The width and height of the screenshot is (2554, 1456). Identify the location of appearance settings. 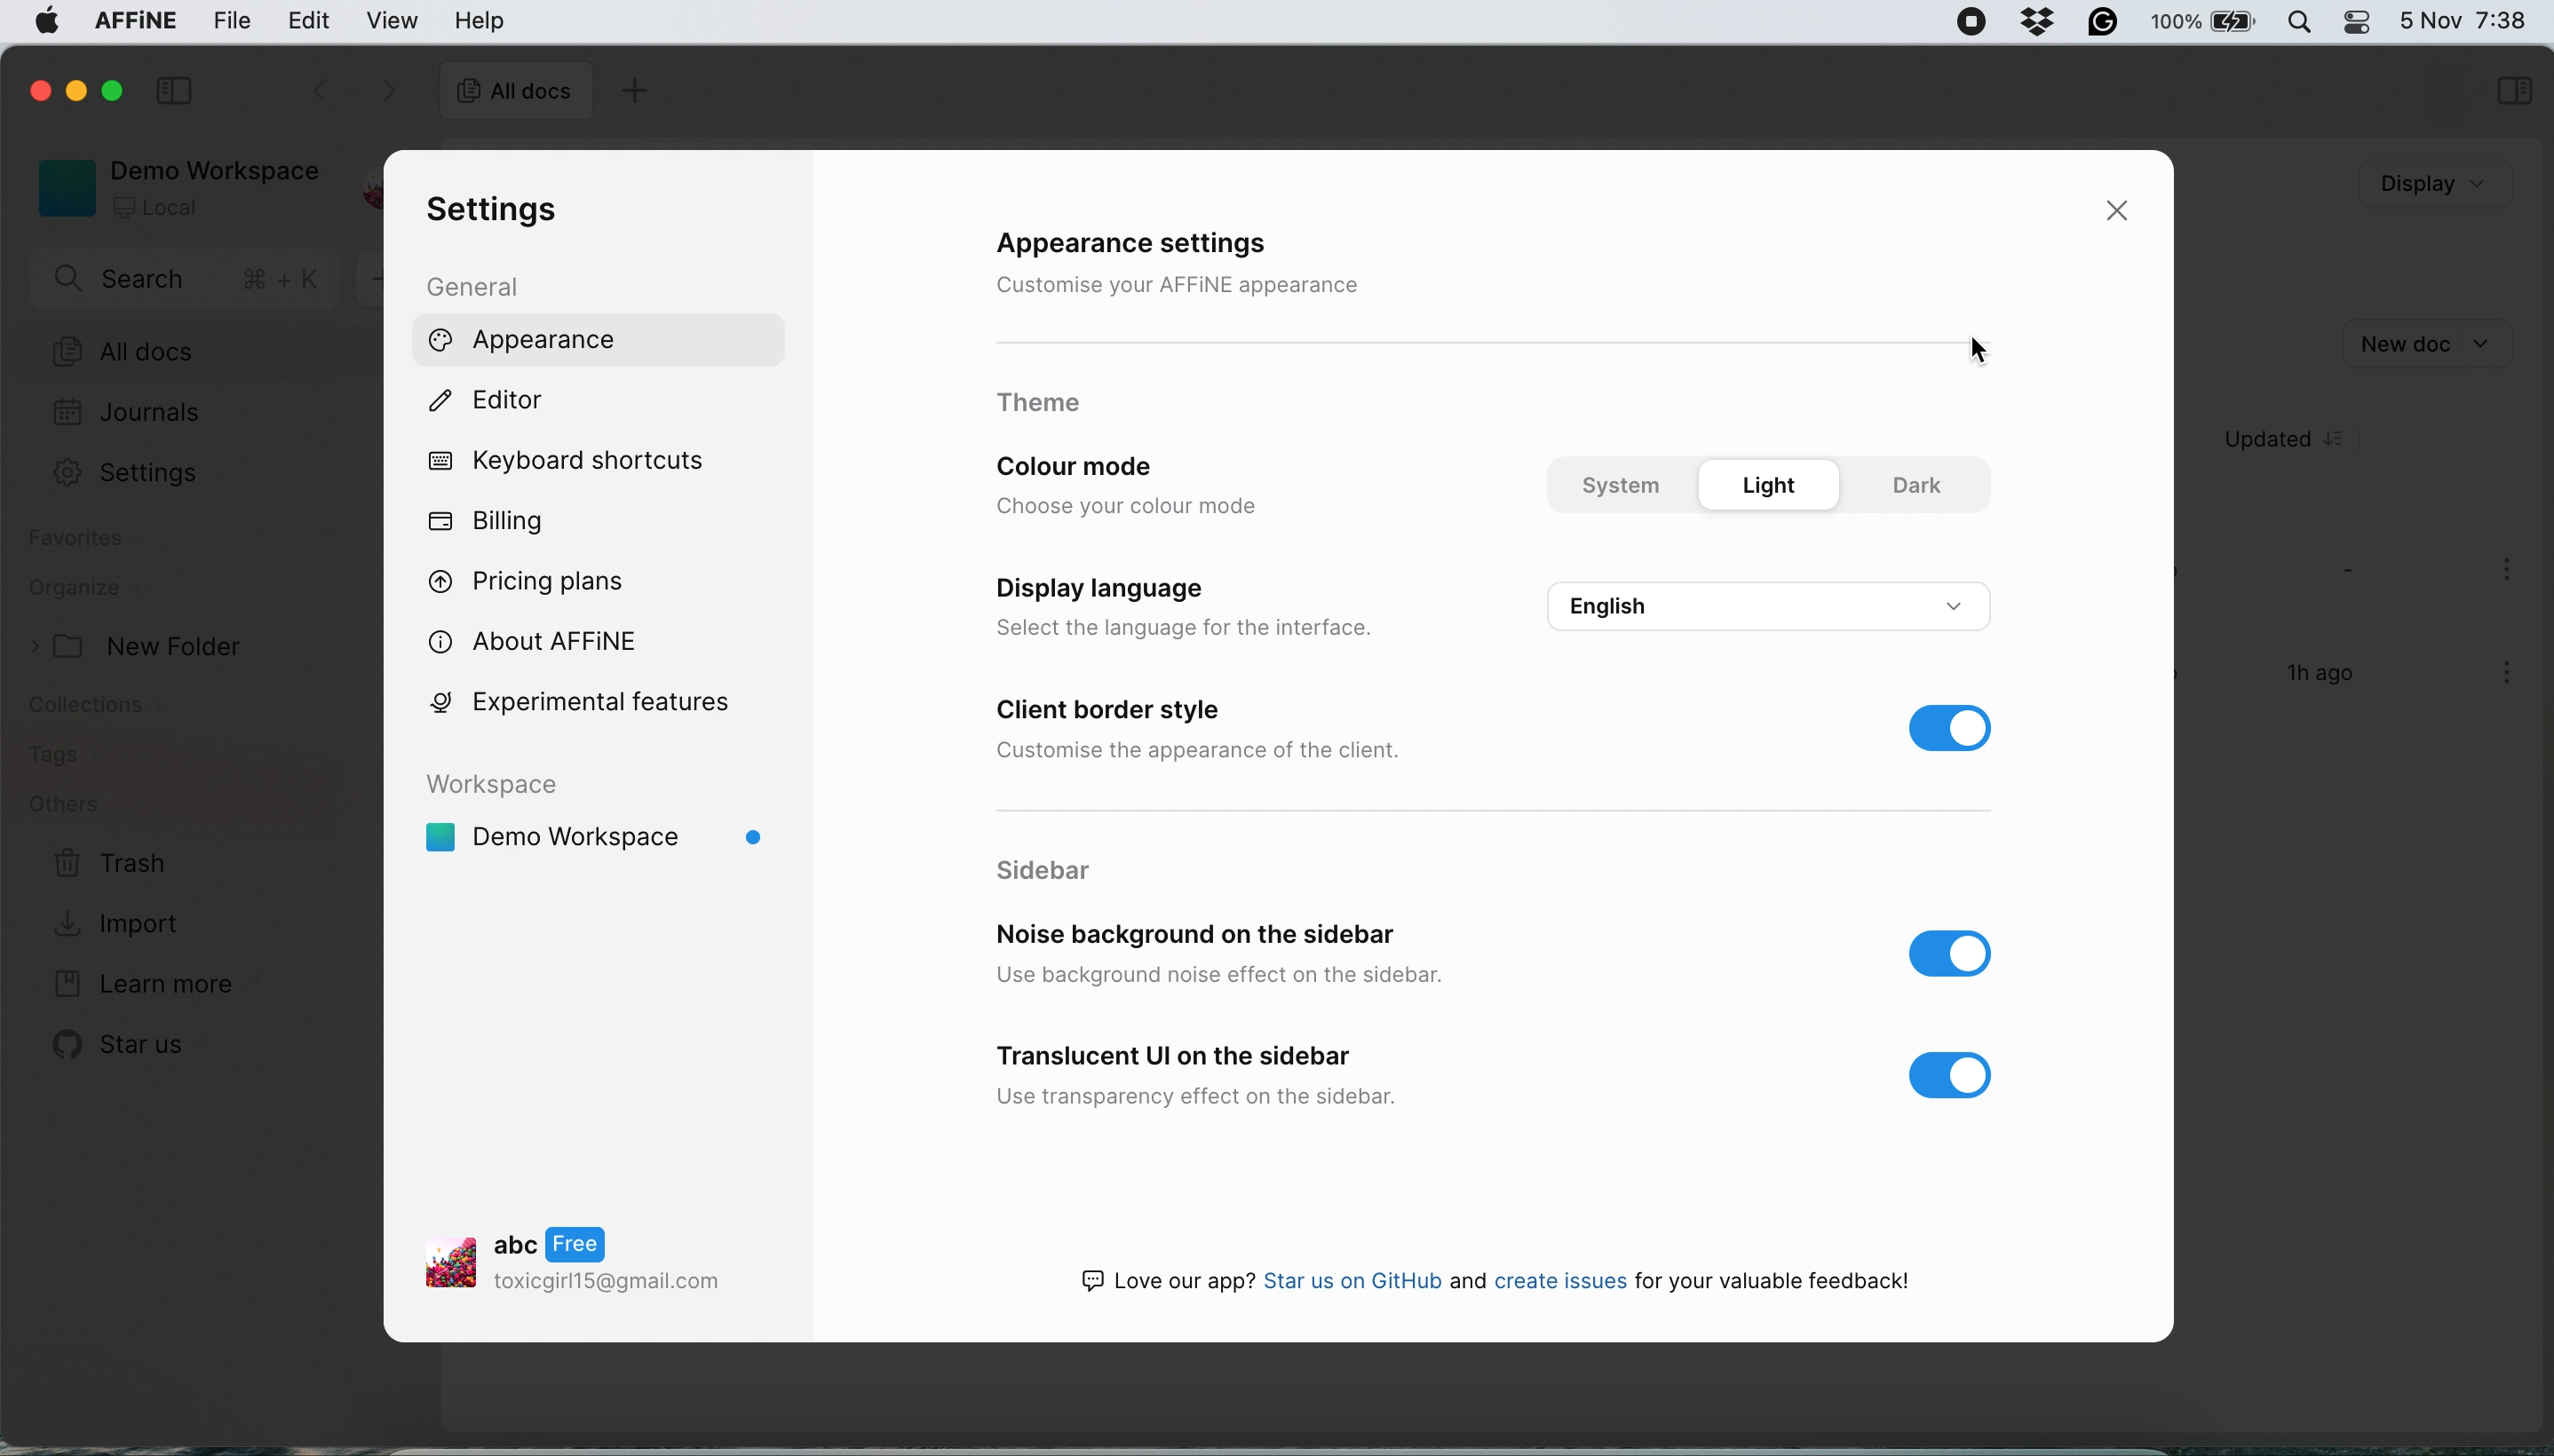
(1139, 240).